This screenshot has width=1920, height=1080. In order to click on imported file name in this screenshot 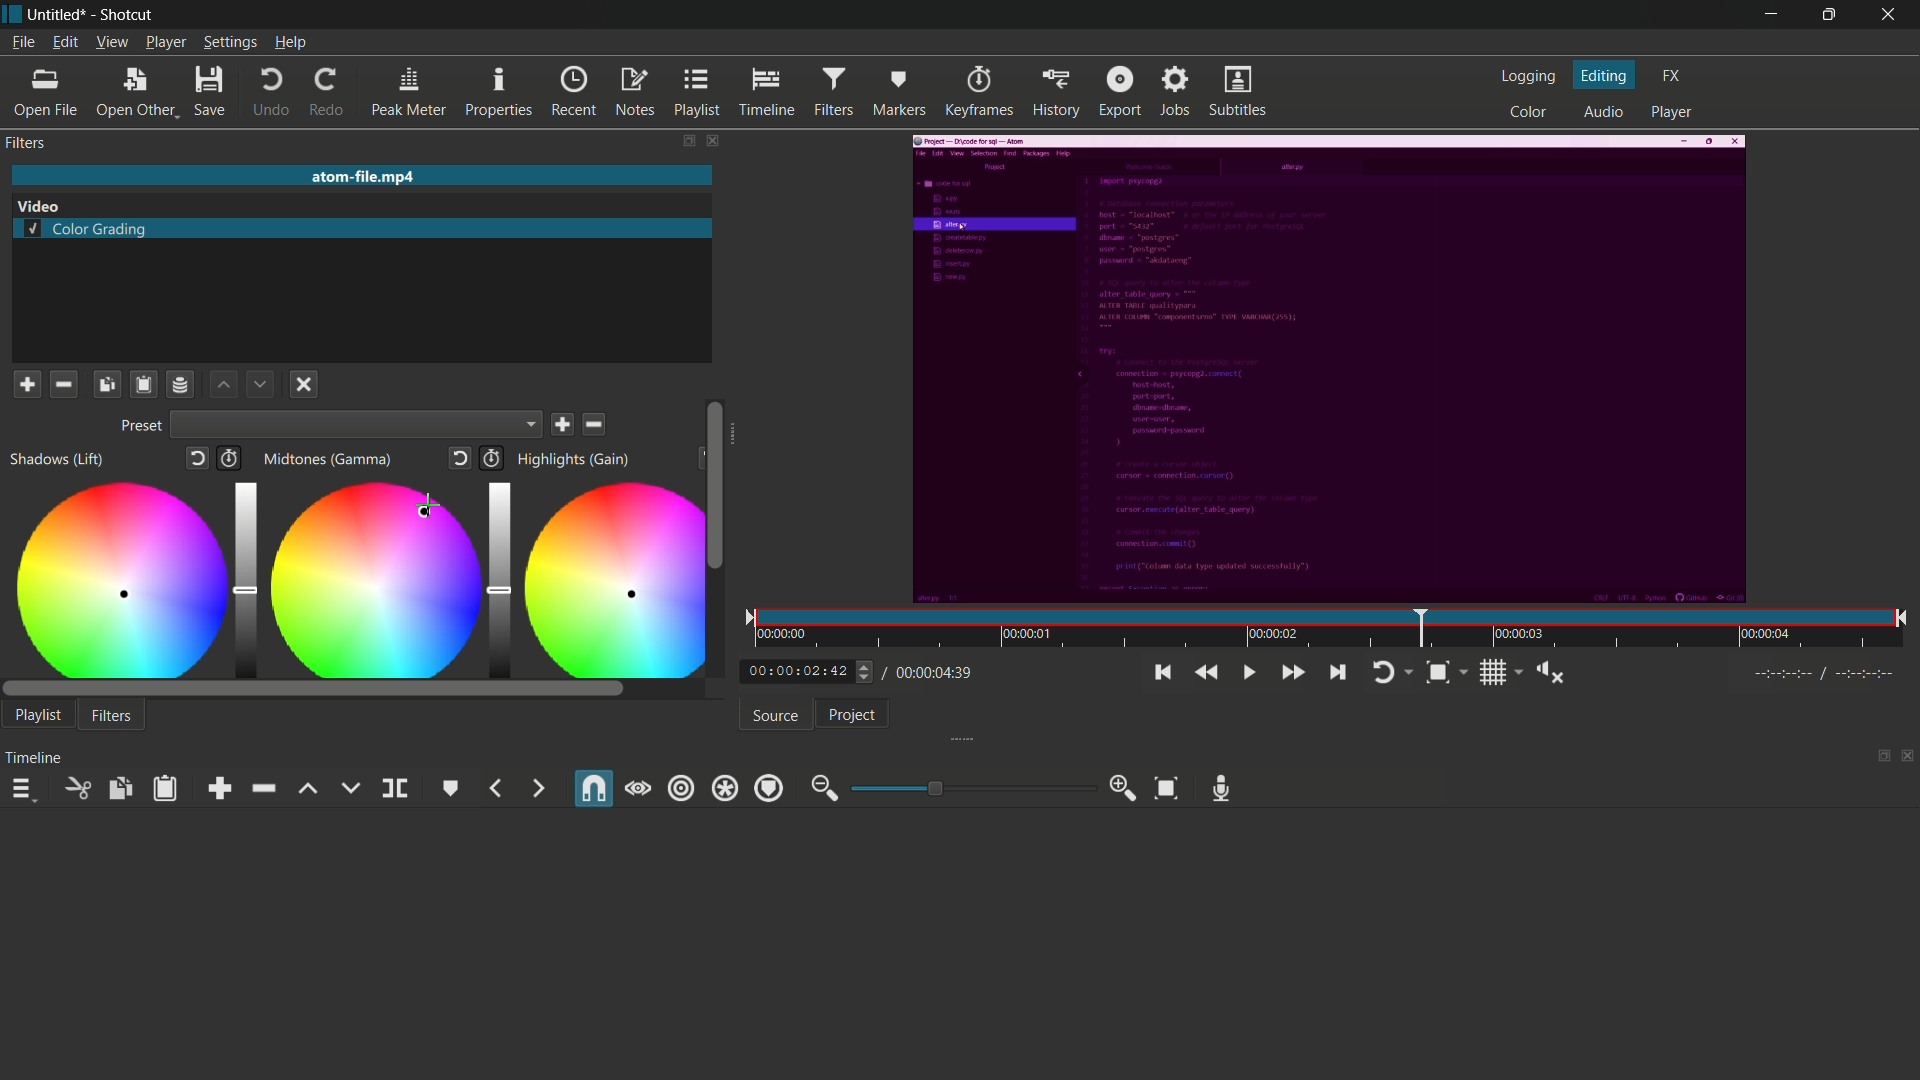, I will do `click(359, 177)`.